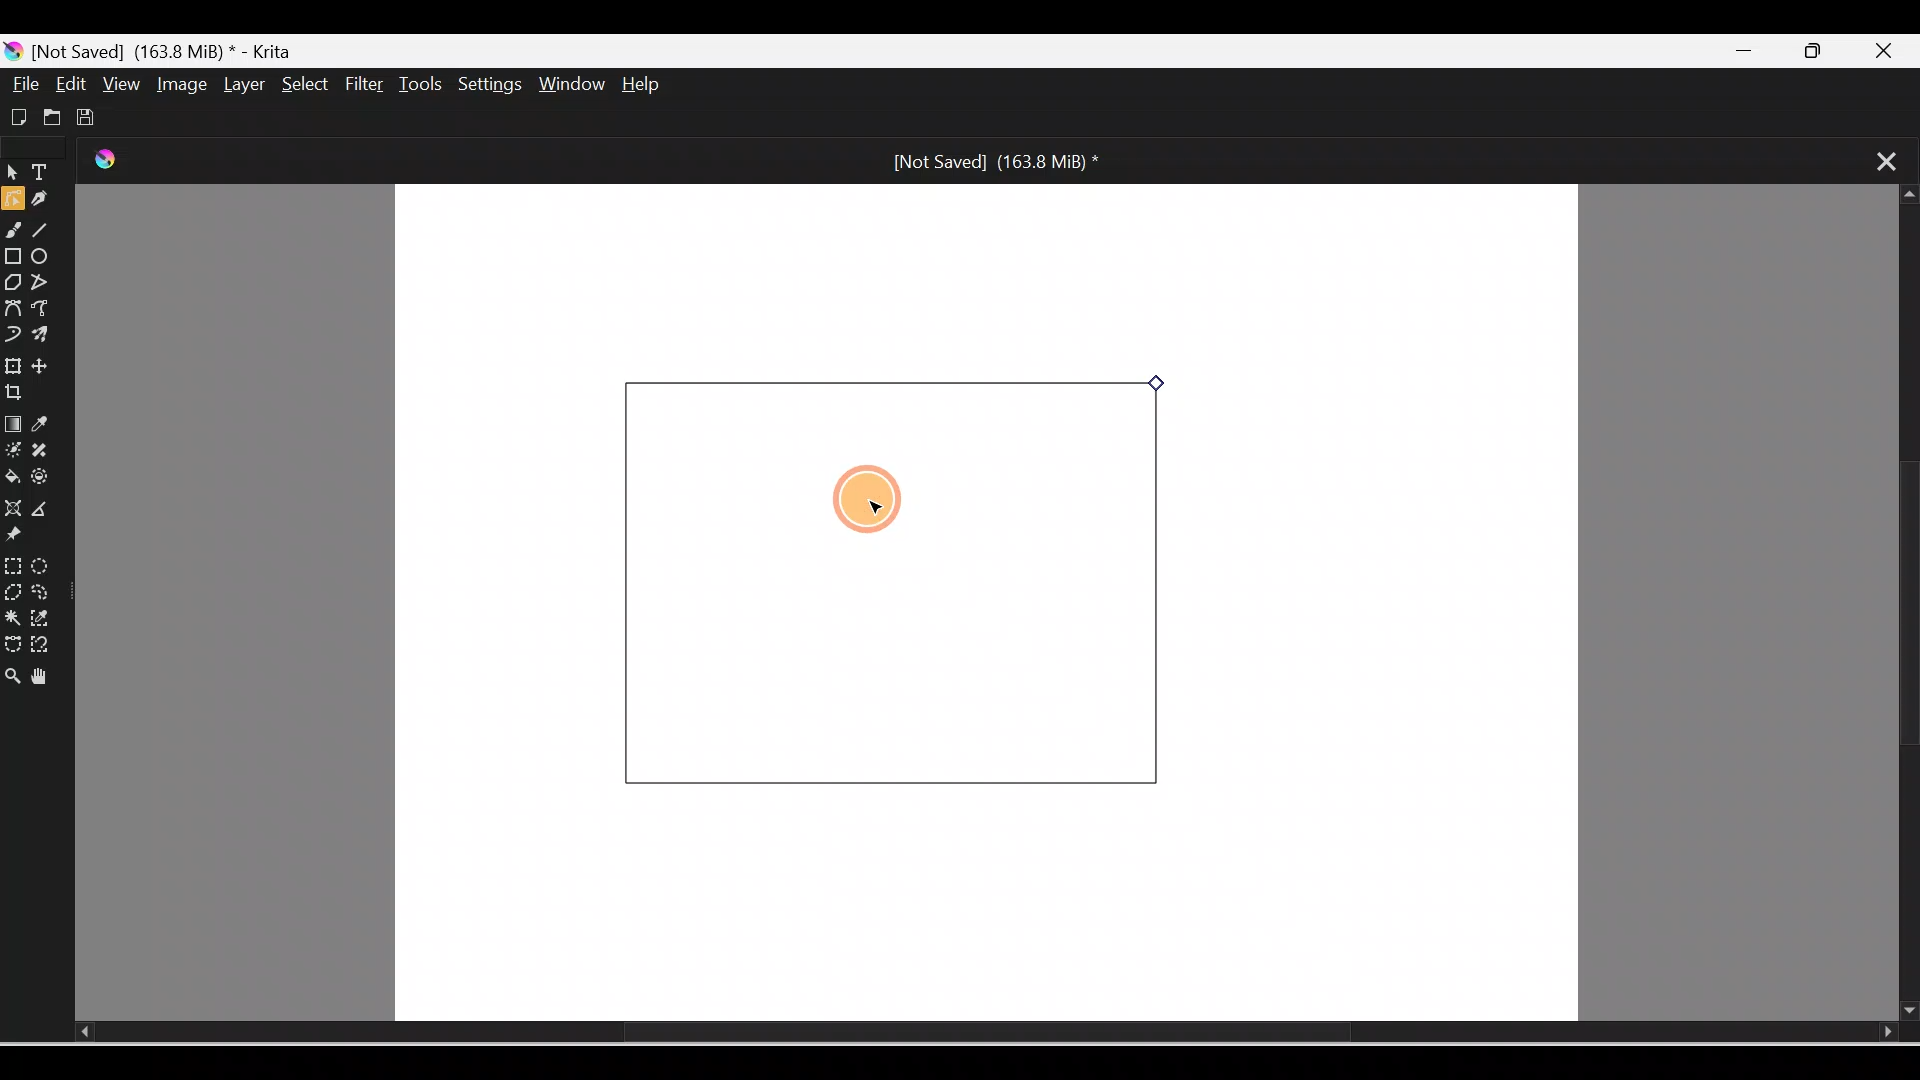  Describe the element at coordinates (658, 86) in the screenshot. I see `Help` at that location.